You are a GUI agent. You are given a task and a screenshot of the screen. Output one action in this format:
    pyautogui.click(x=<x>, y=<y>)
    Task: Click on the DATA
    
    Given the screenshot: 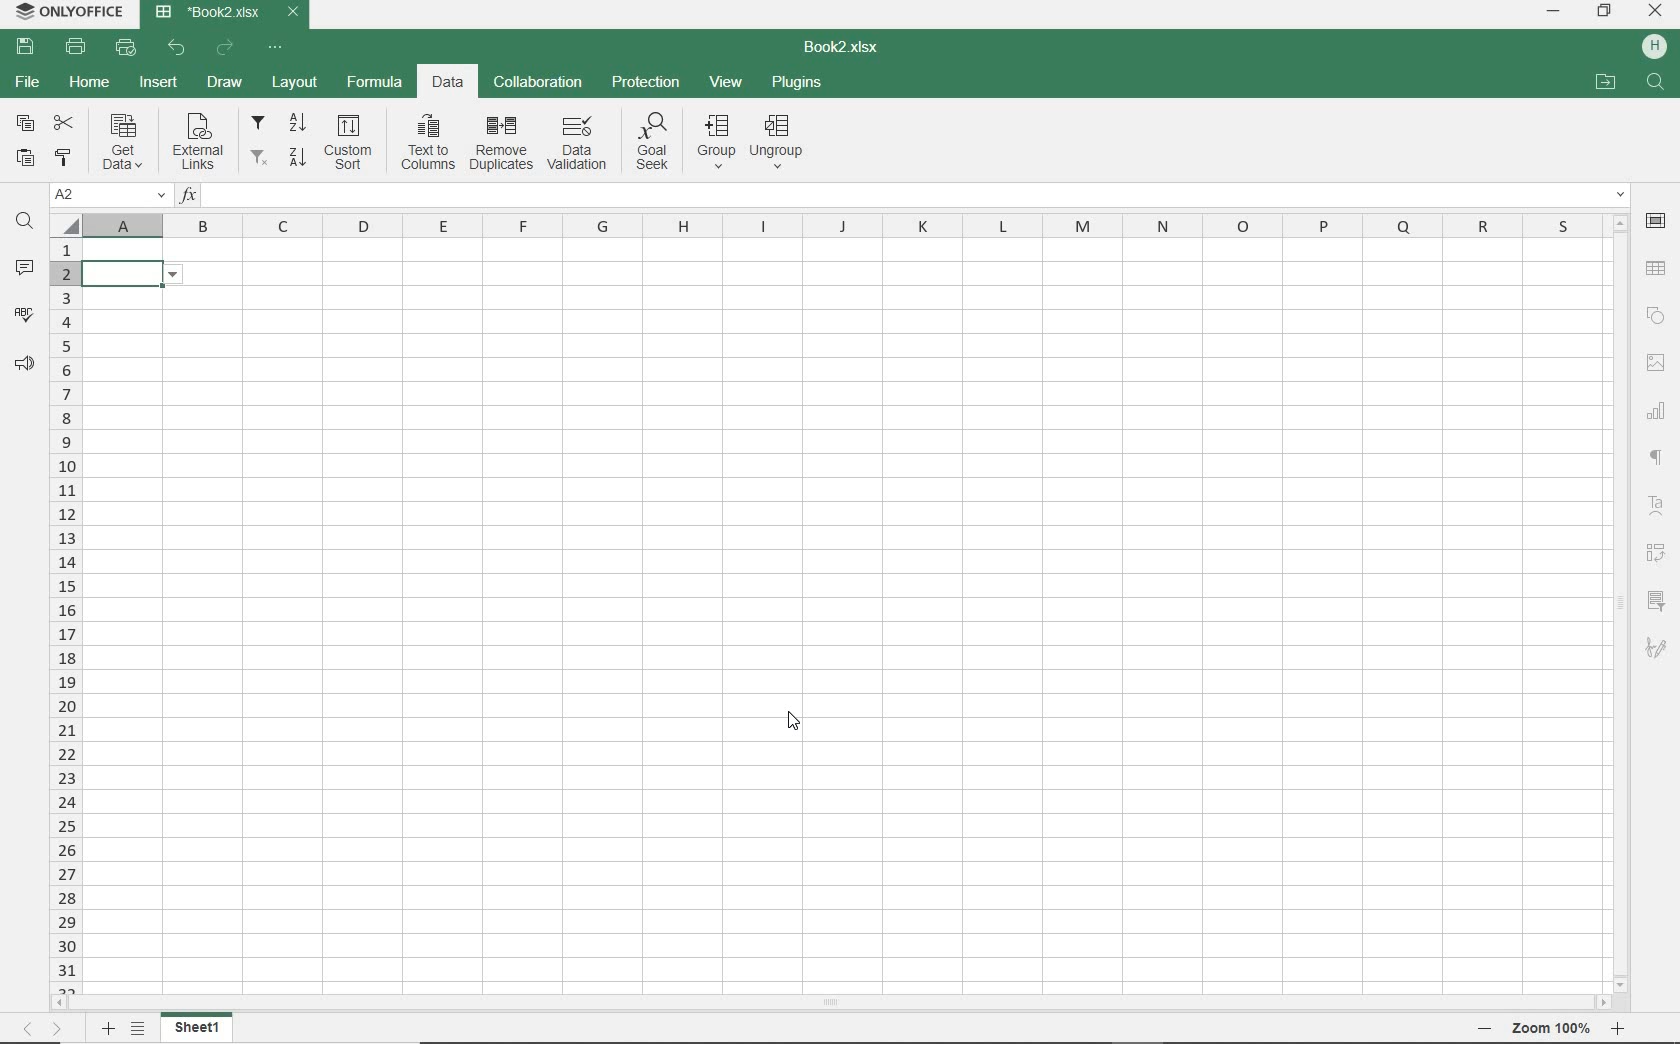 What is the action you would take?
    pyautogui.click(x=446, y=81)
    